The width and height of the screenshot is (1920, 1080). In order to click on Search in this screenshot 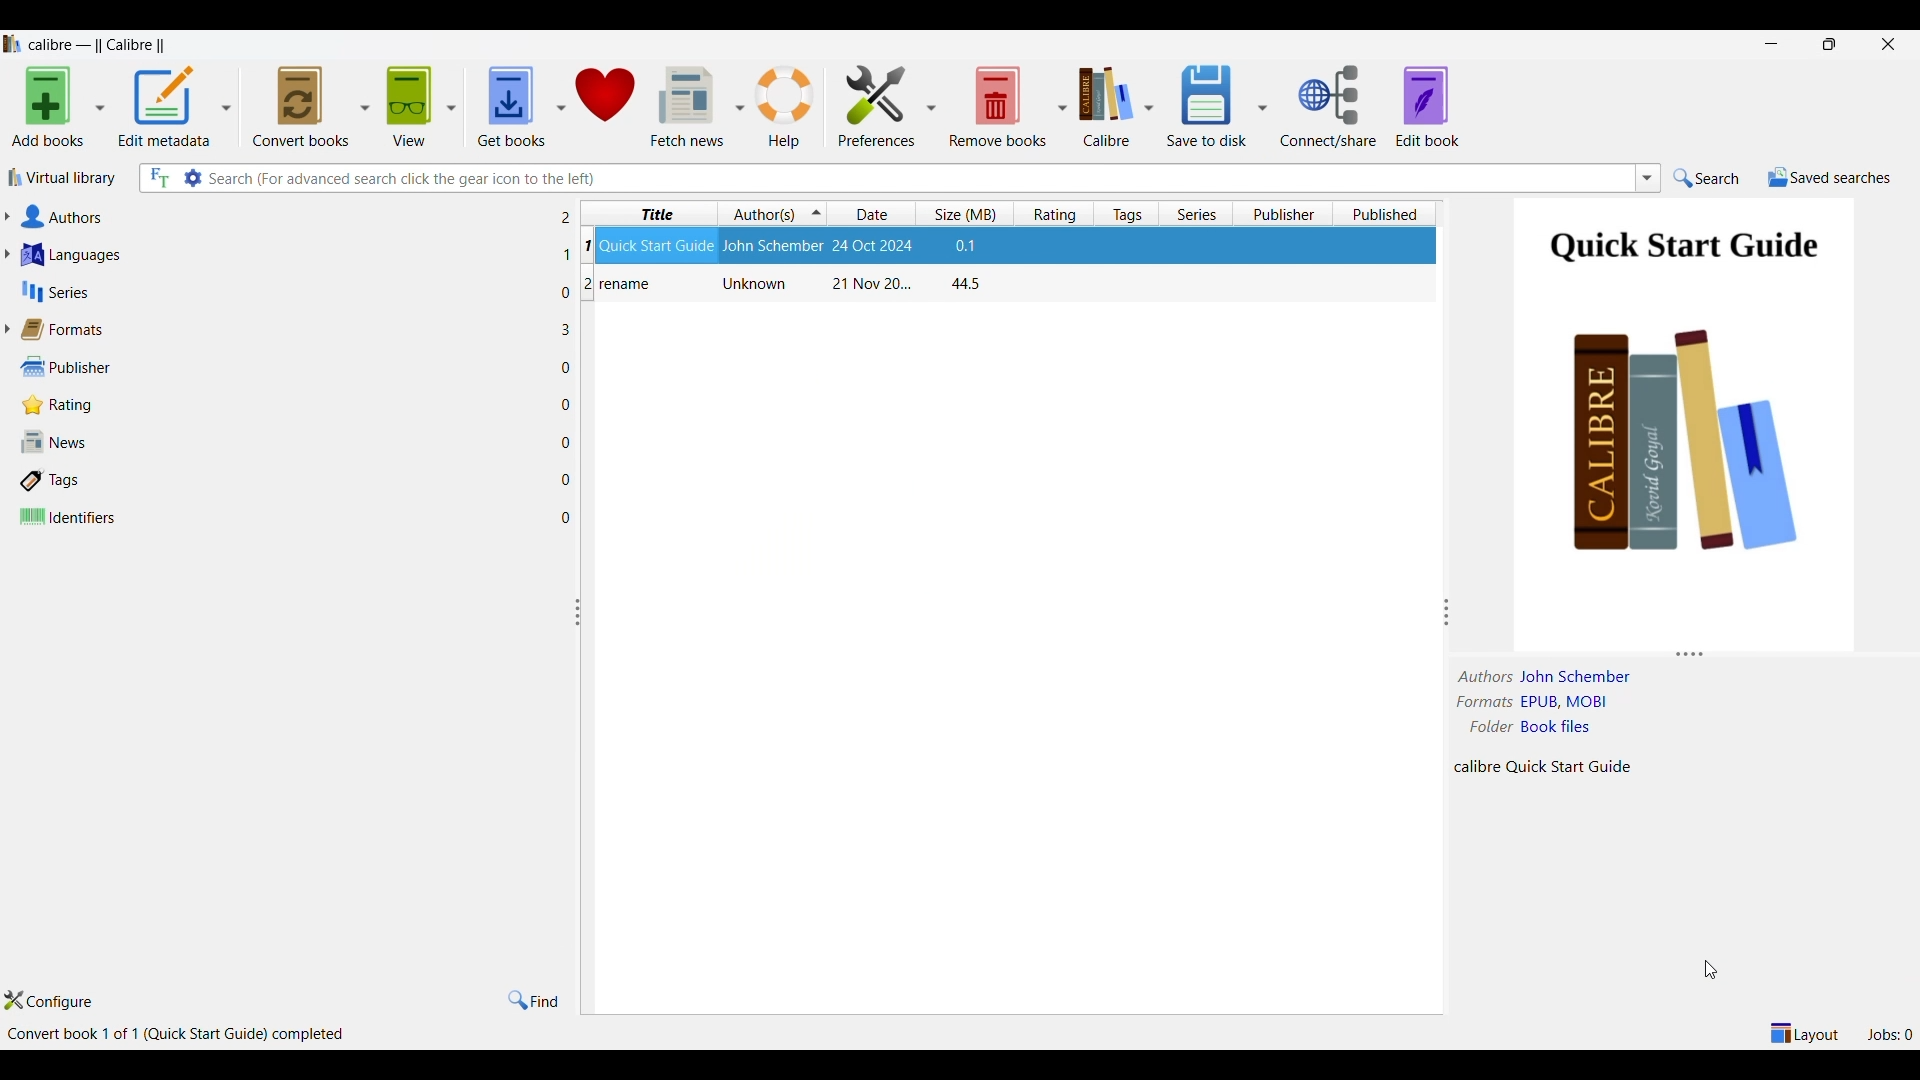, I will do `click(1707, 179)`.